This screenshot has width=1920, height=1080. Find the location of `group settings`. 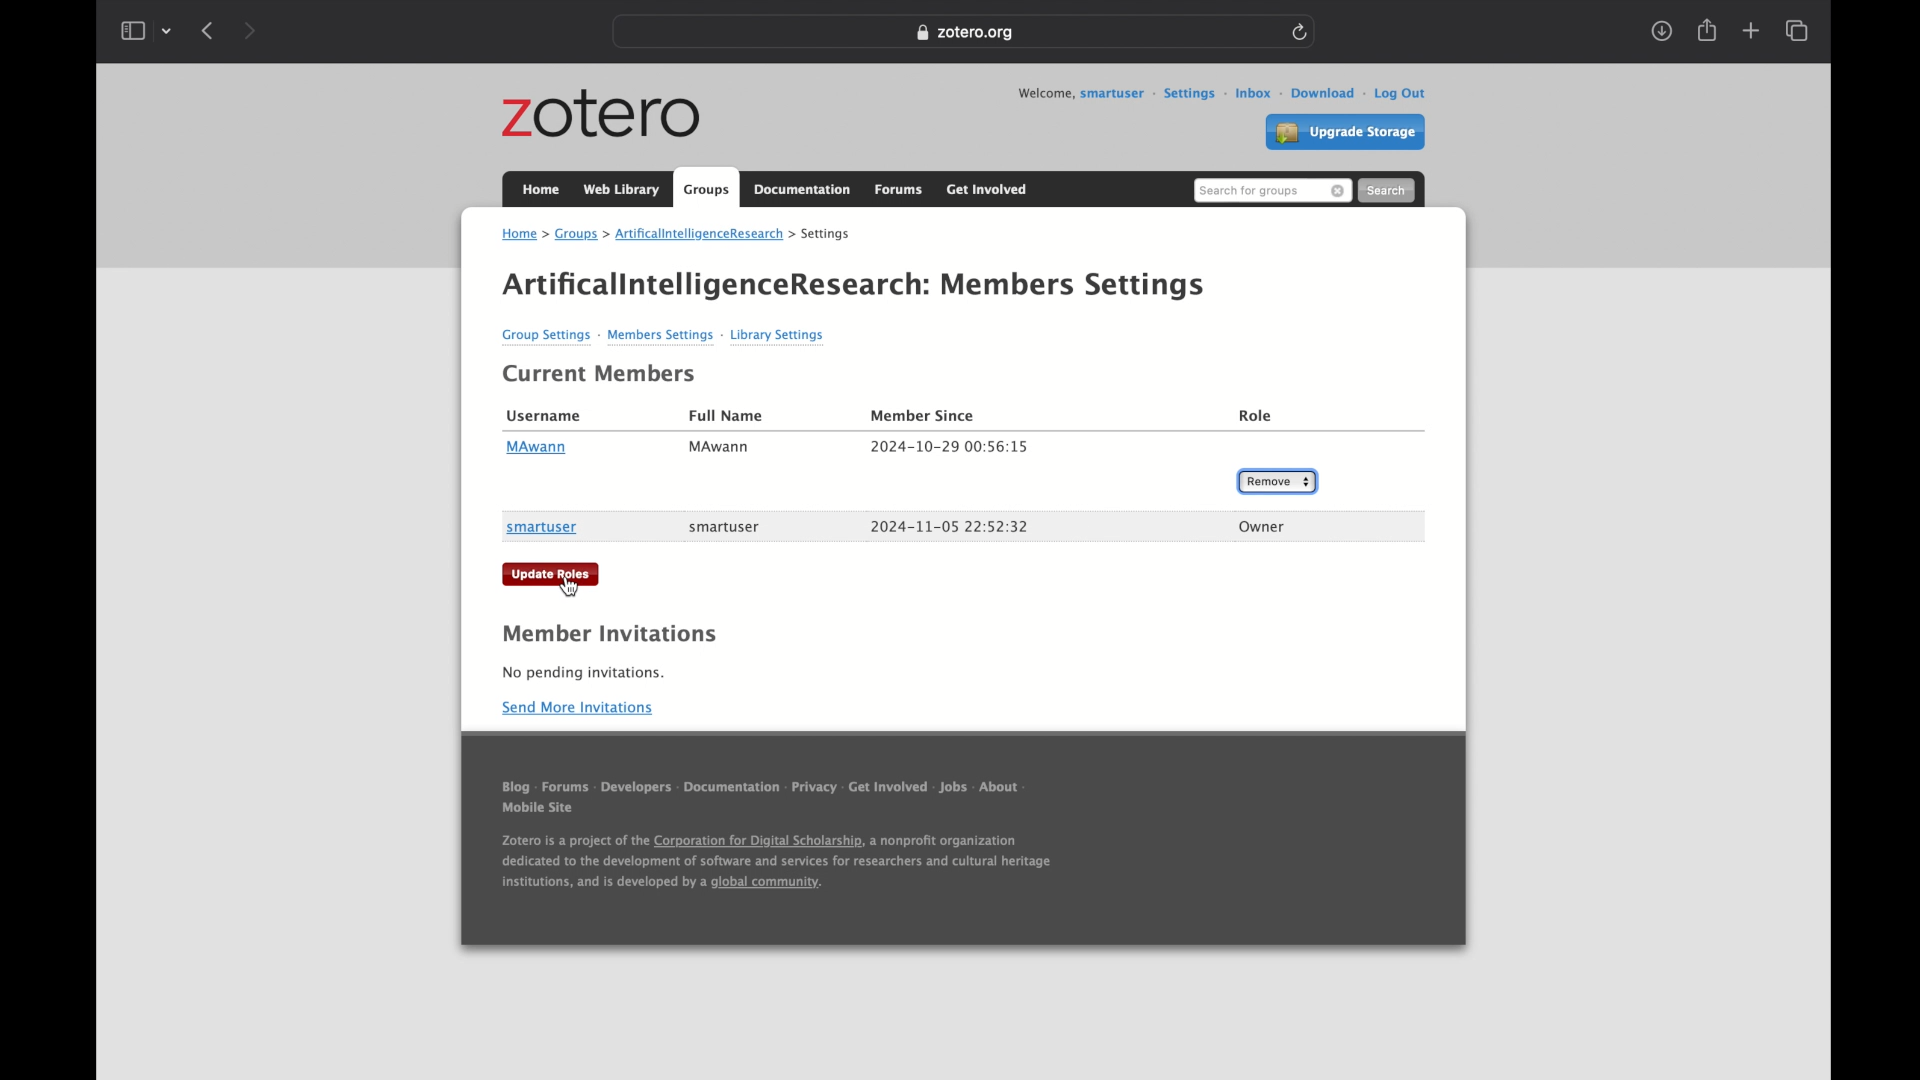

group settings is located at coordinates (549, 338).